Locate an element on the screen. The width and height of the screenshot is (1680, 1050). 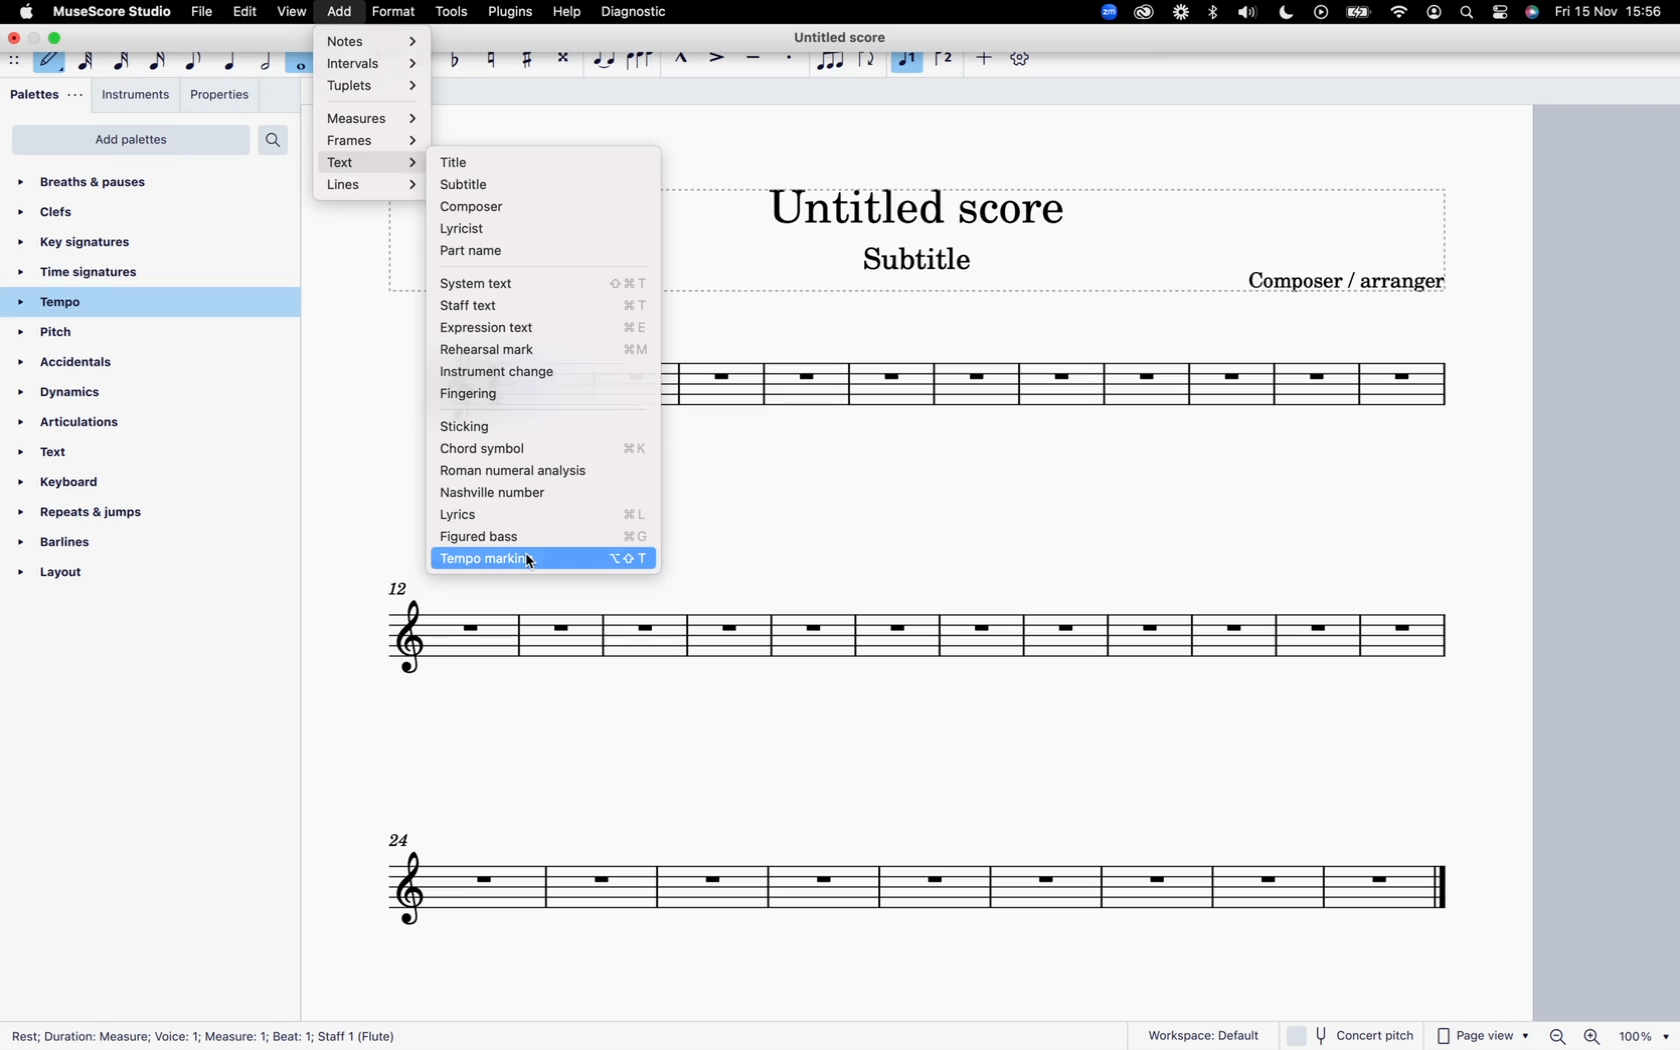
view is located at coordinates (291, 12).